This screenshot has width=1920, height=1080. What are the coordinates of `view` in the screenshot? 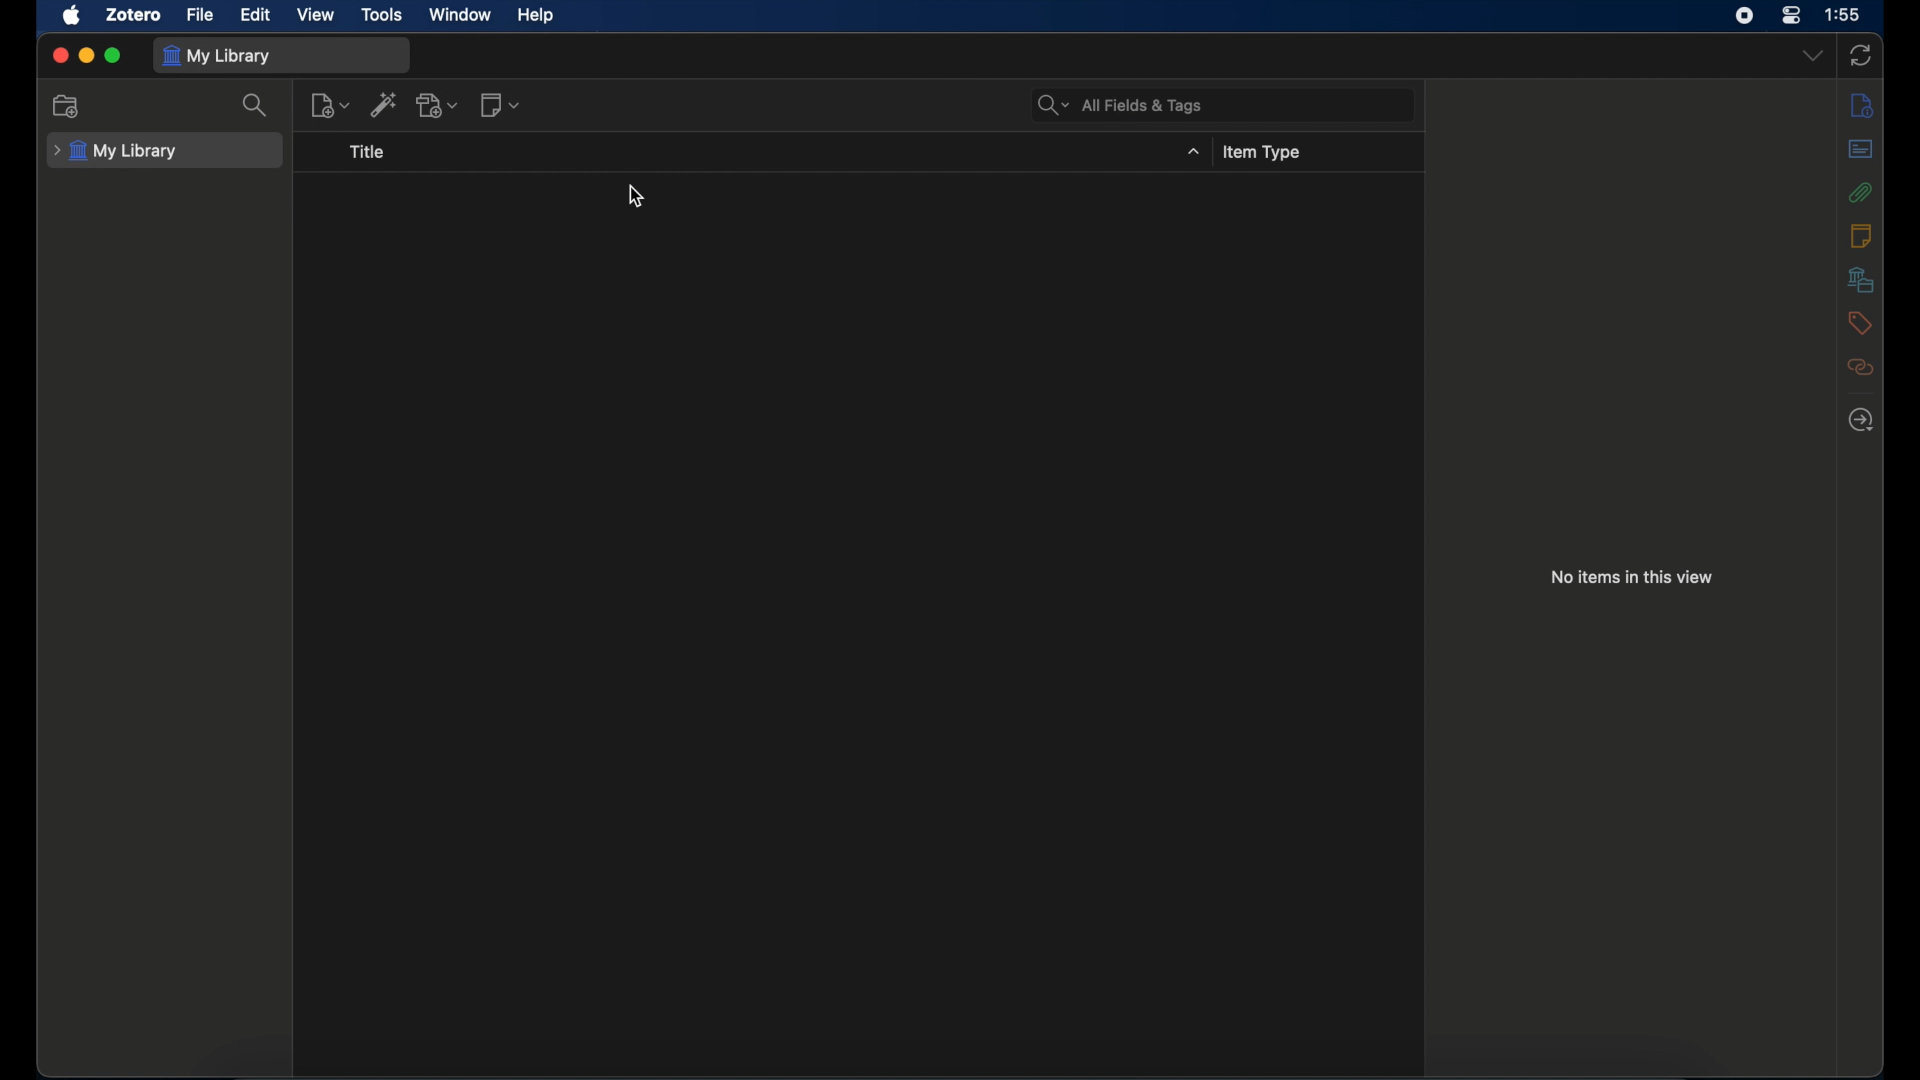 It's located at (316, 16).